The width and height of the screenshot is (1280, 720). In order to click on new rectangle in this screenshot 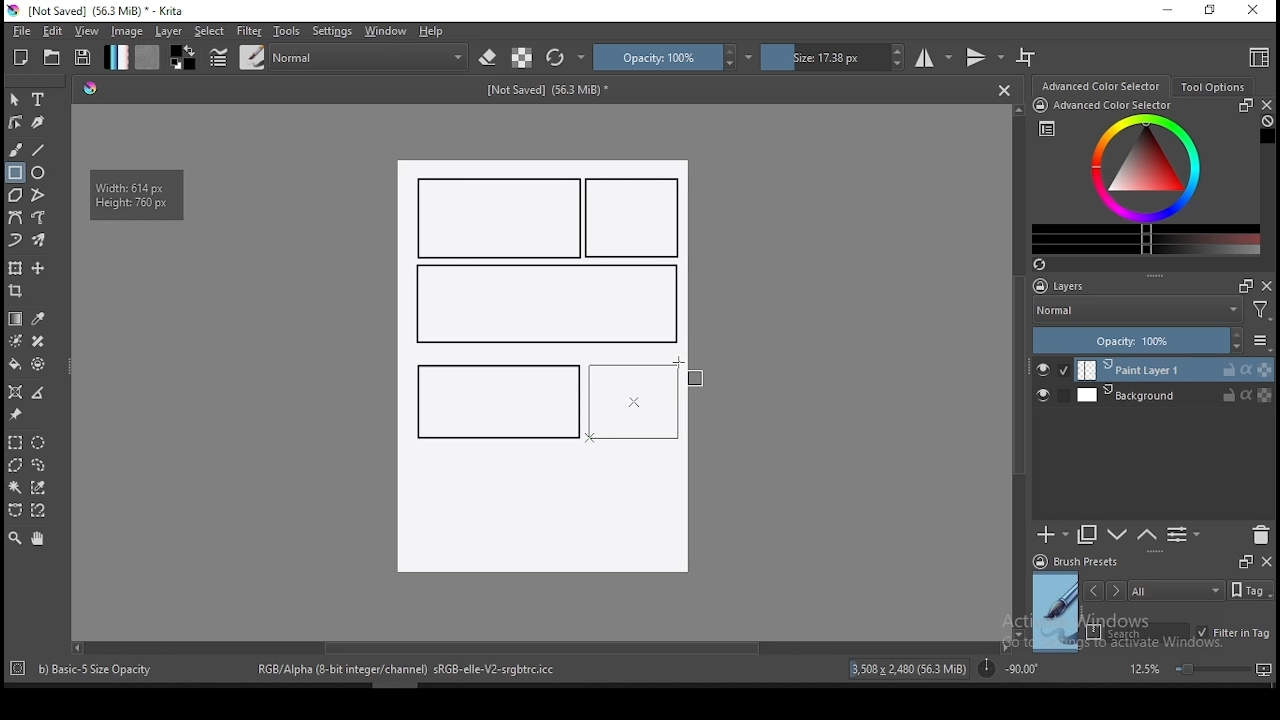, I will do `click(494, 399)`.